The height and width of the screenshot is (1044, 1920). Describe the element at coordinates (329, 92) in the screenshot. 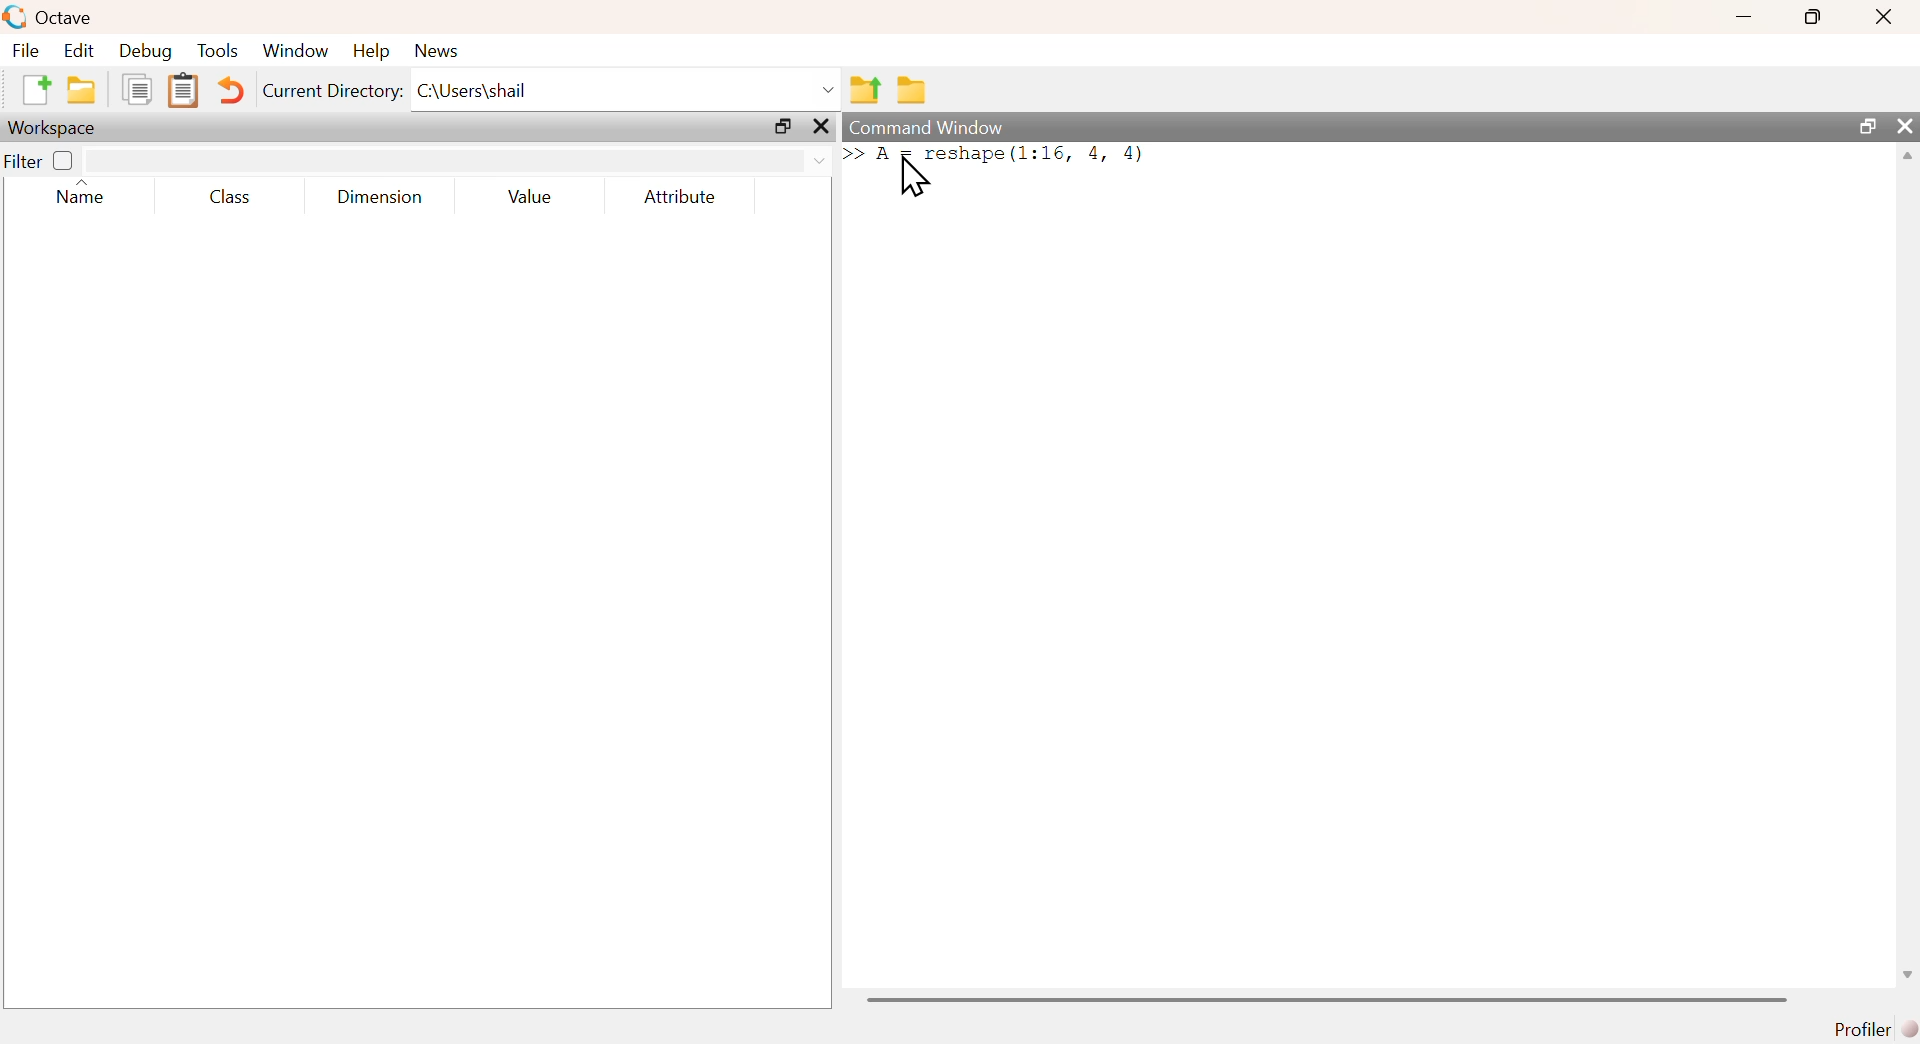

I see `Current Directory:` at that location.